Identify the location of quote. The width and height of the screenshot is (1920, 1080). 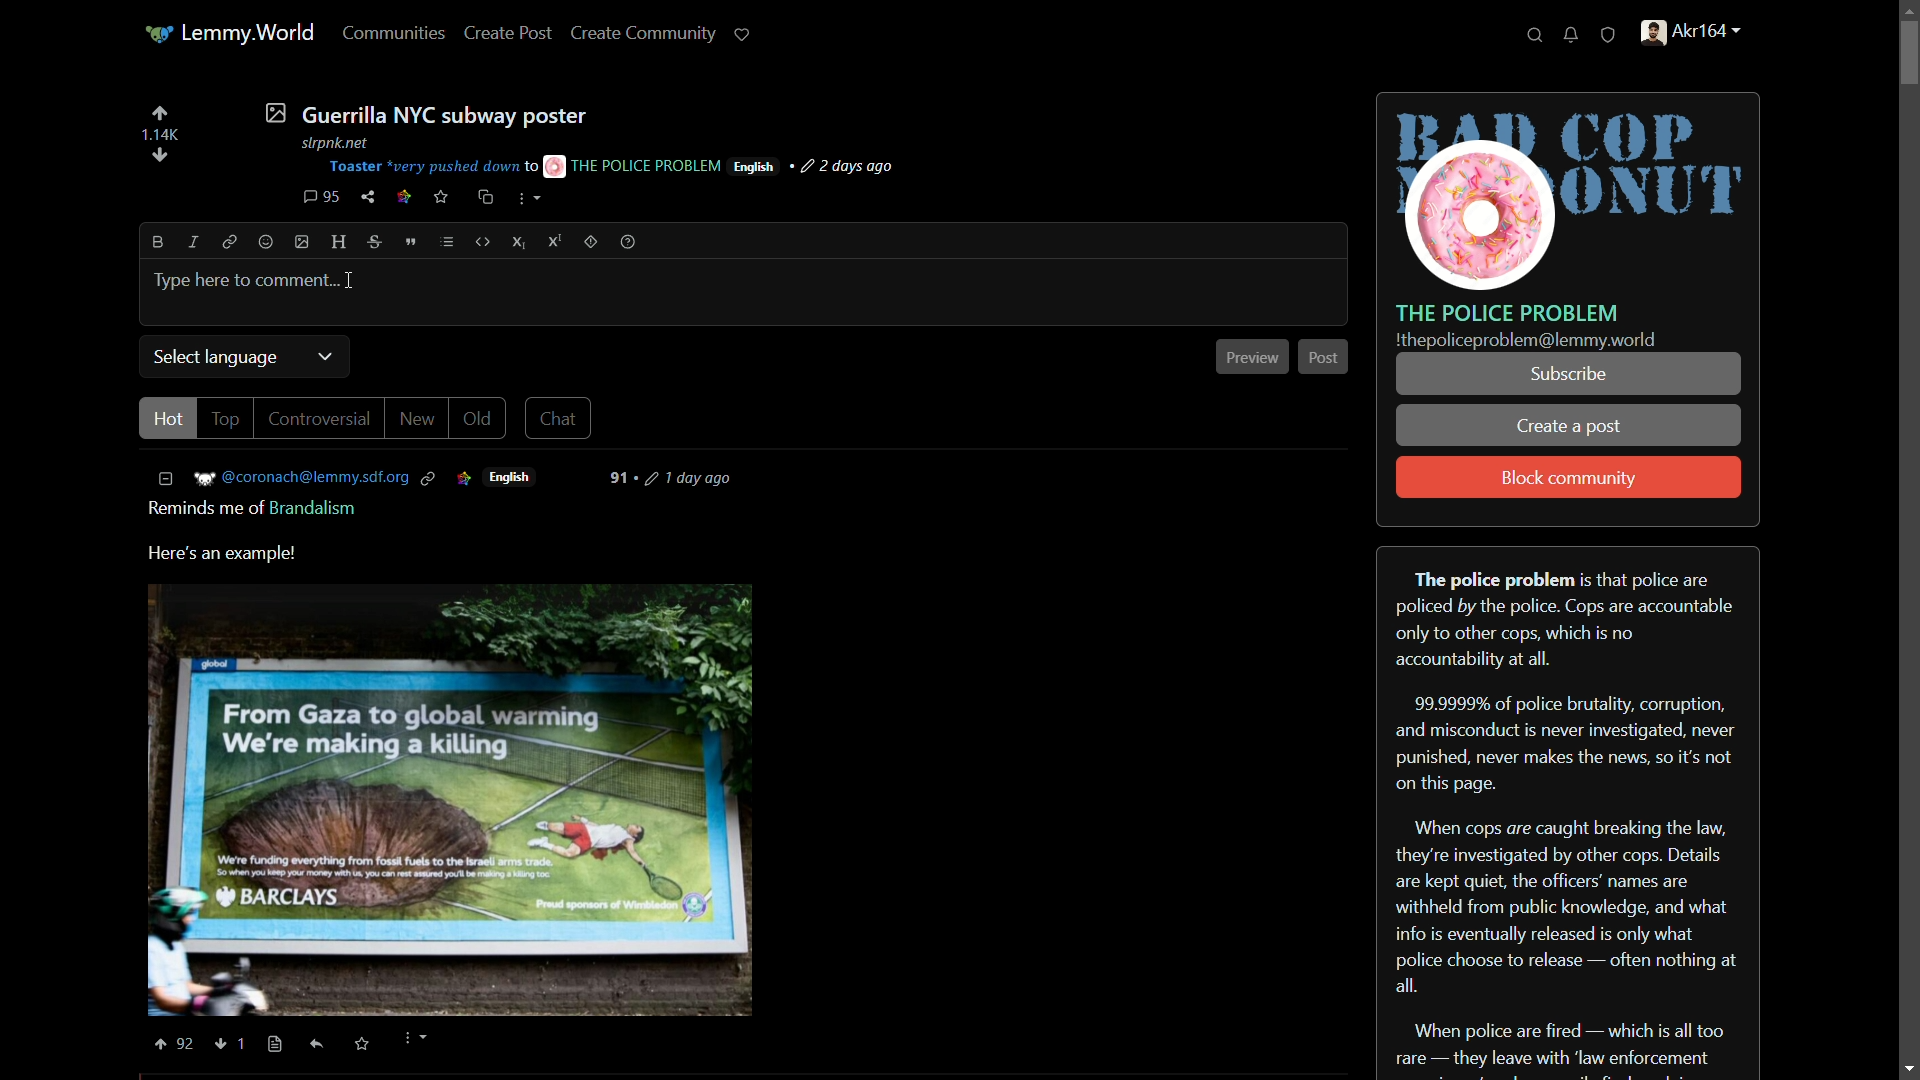
(412, 242).